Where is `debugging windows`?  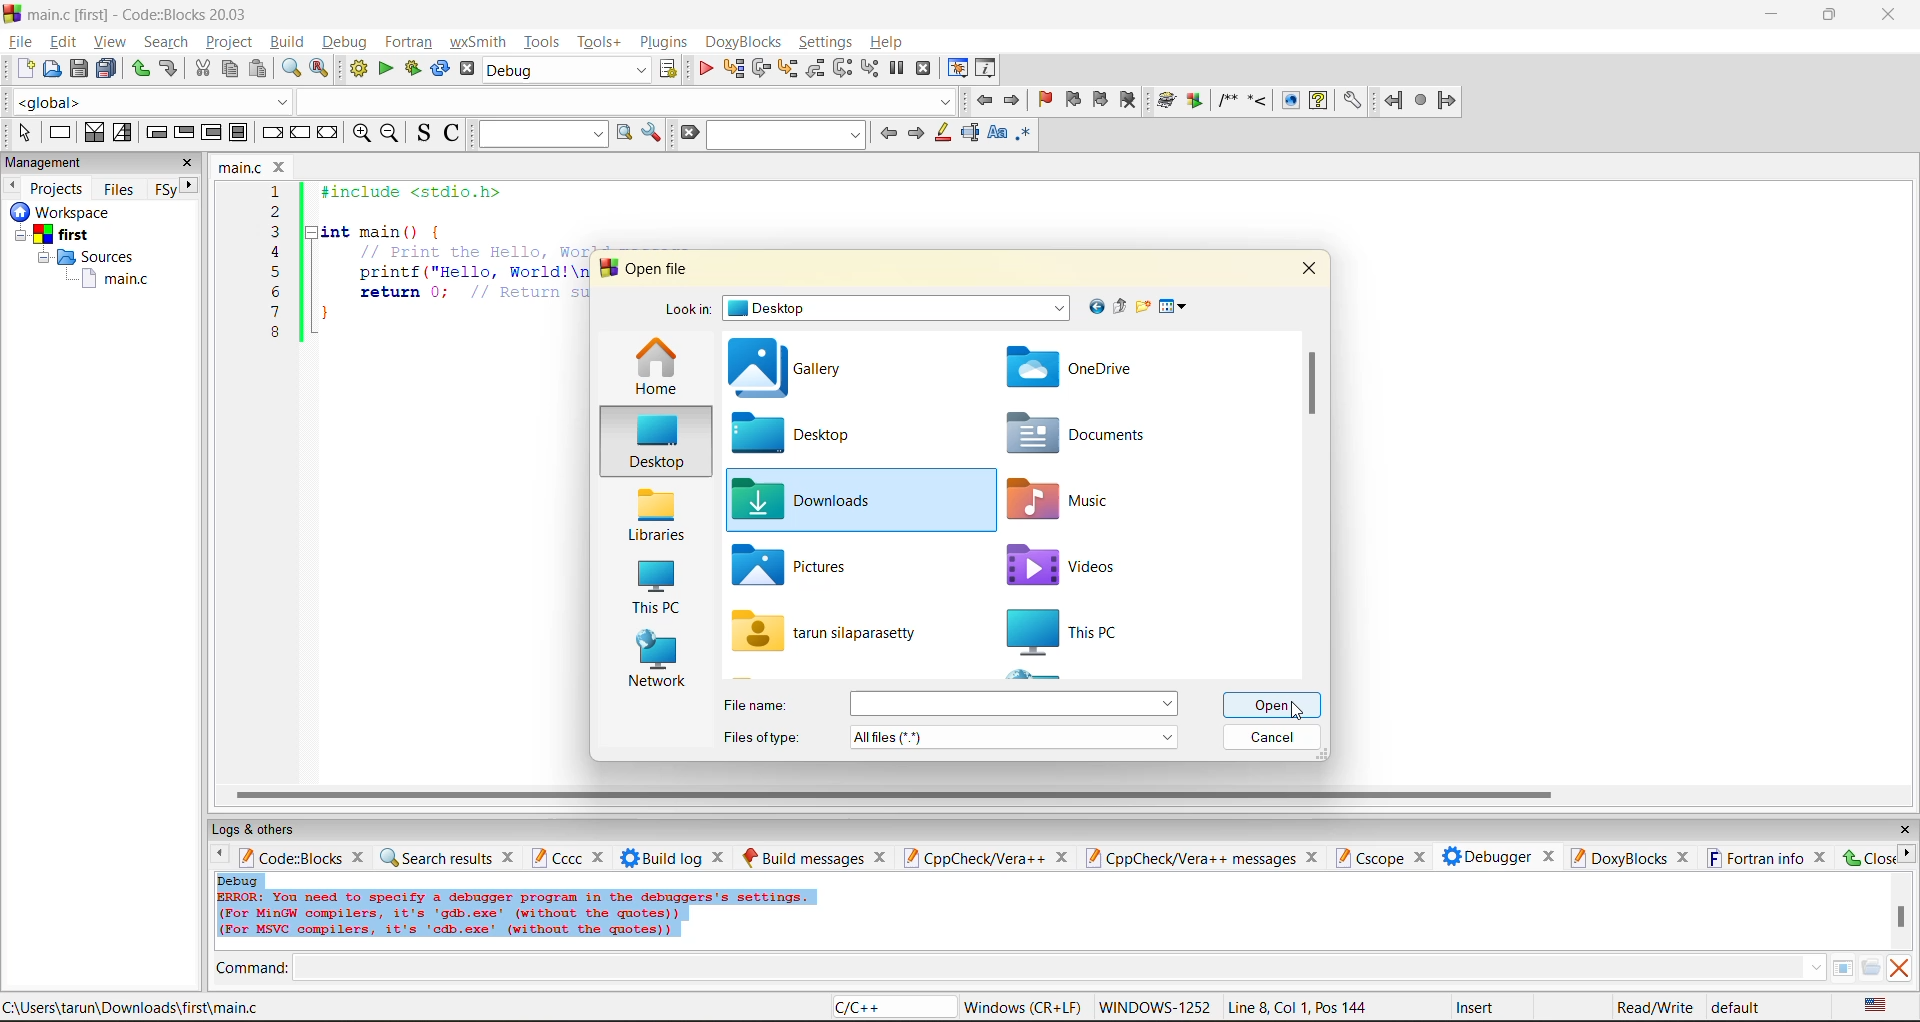 debugging windows is located at coordinates (958, 70).